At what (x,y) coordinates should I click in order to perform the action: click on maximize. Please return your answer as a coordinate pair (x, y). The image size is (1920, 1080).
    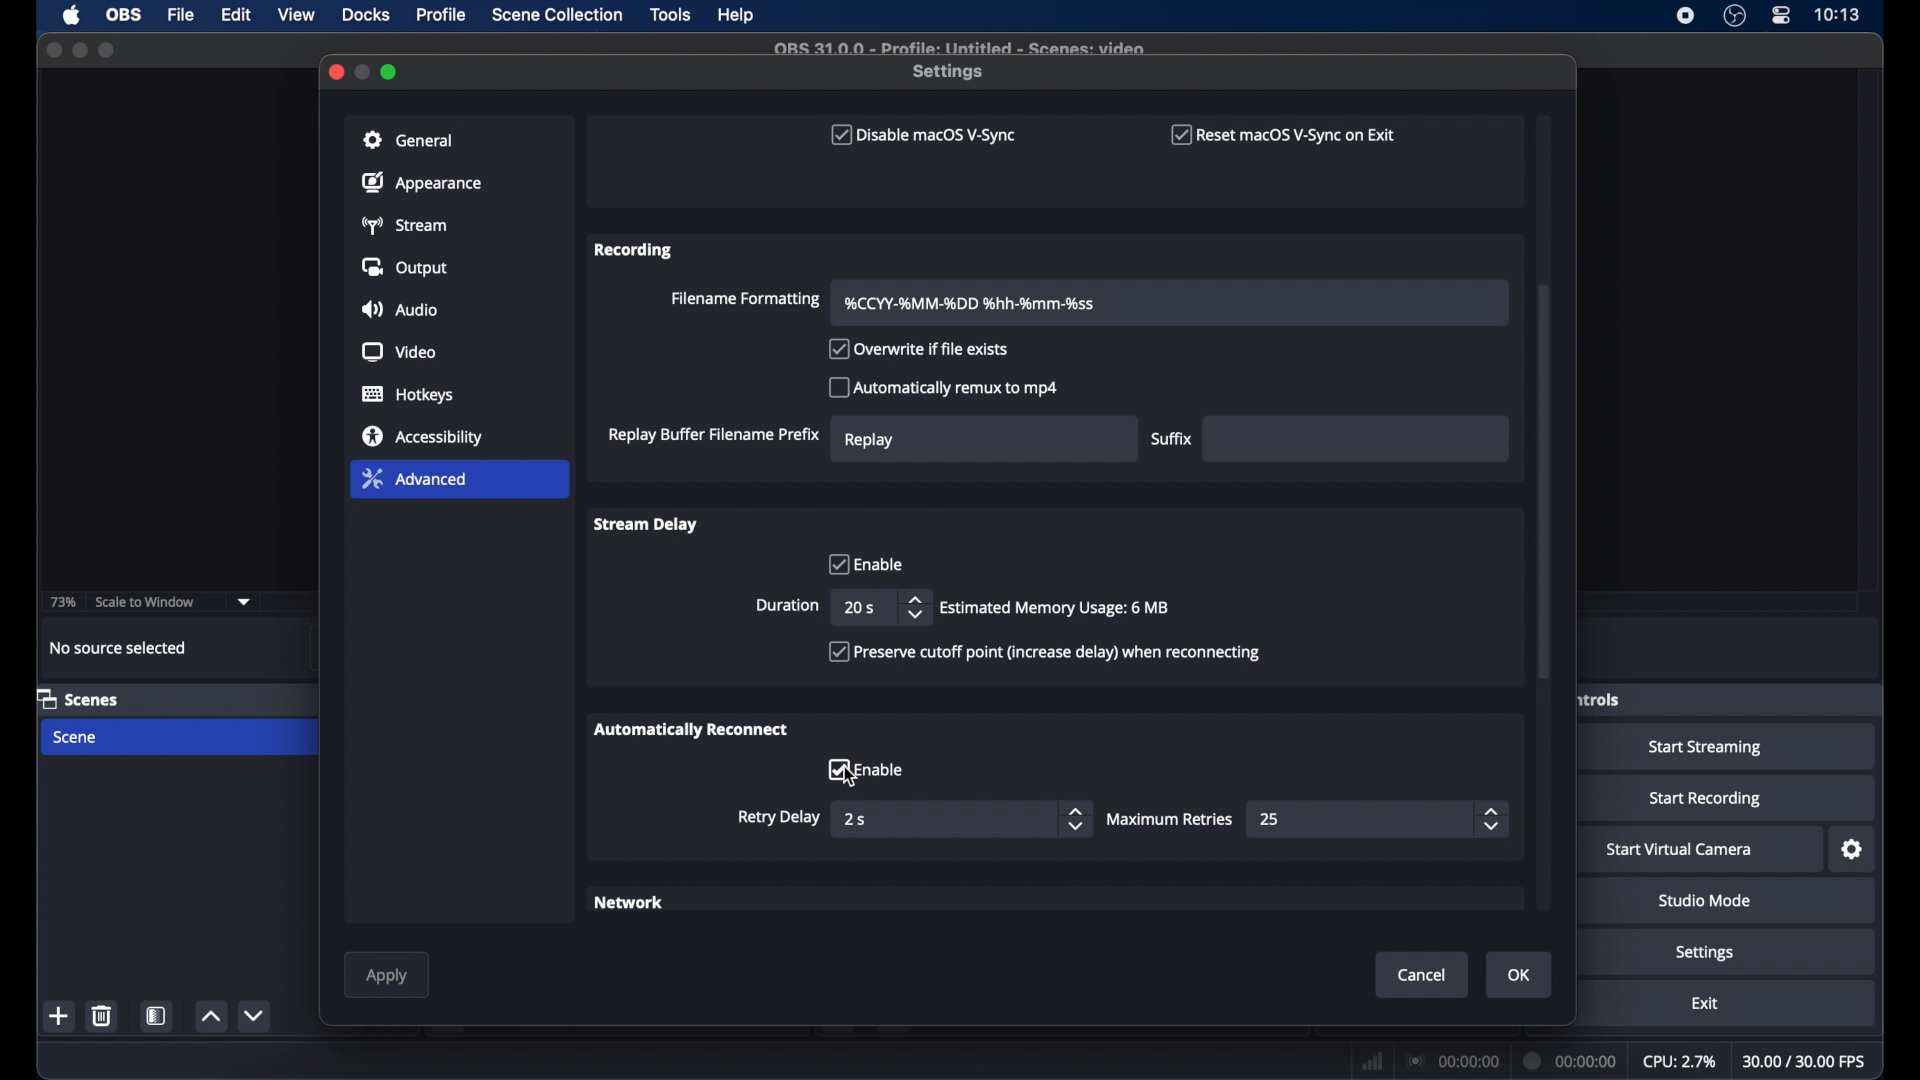
    Looking at the image, I should click on (391, 72).